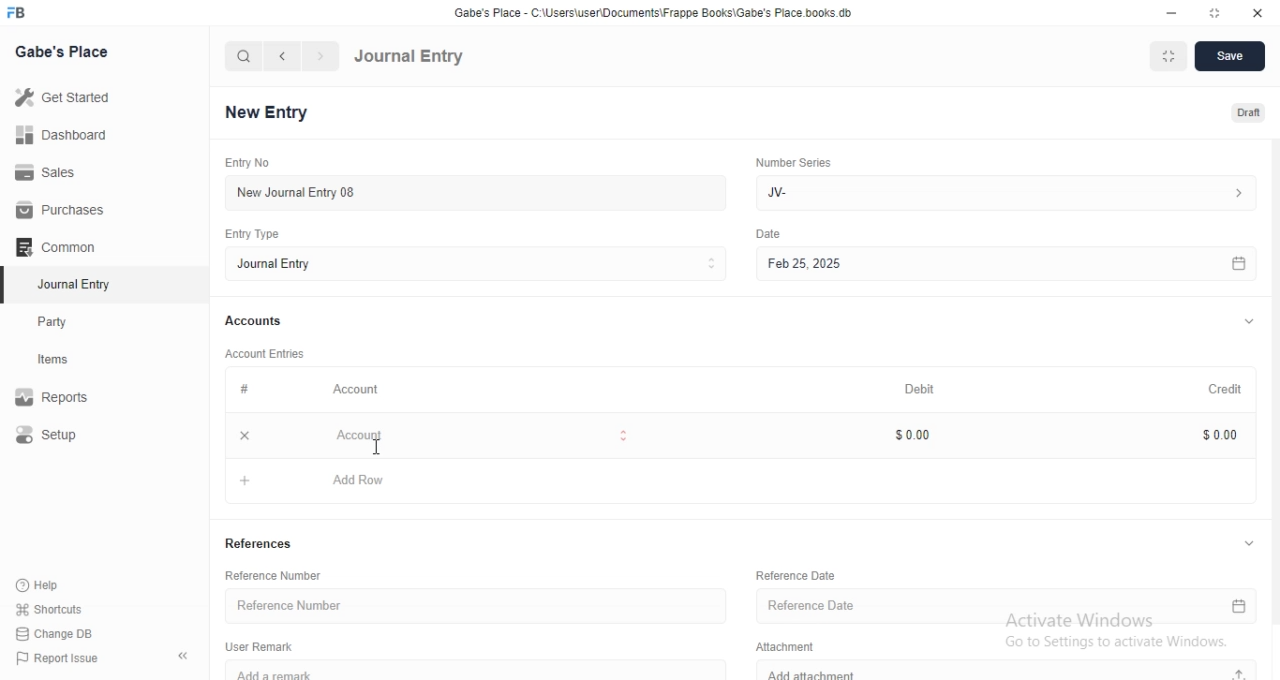 This screenshot has width=1280, height=680. What do you see at coordinates (793, 164) in the screenshot?
I see `Number Series` at bounding box center [793, 164].